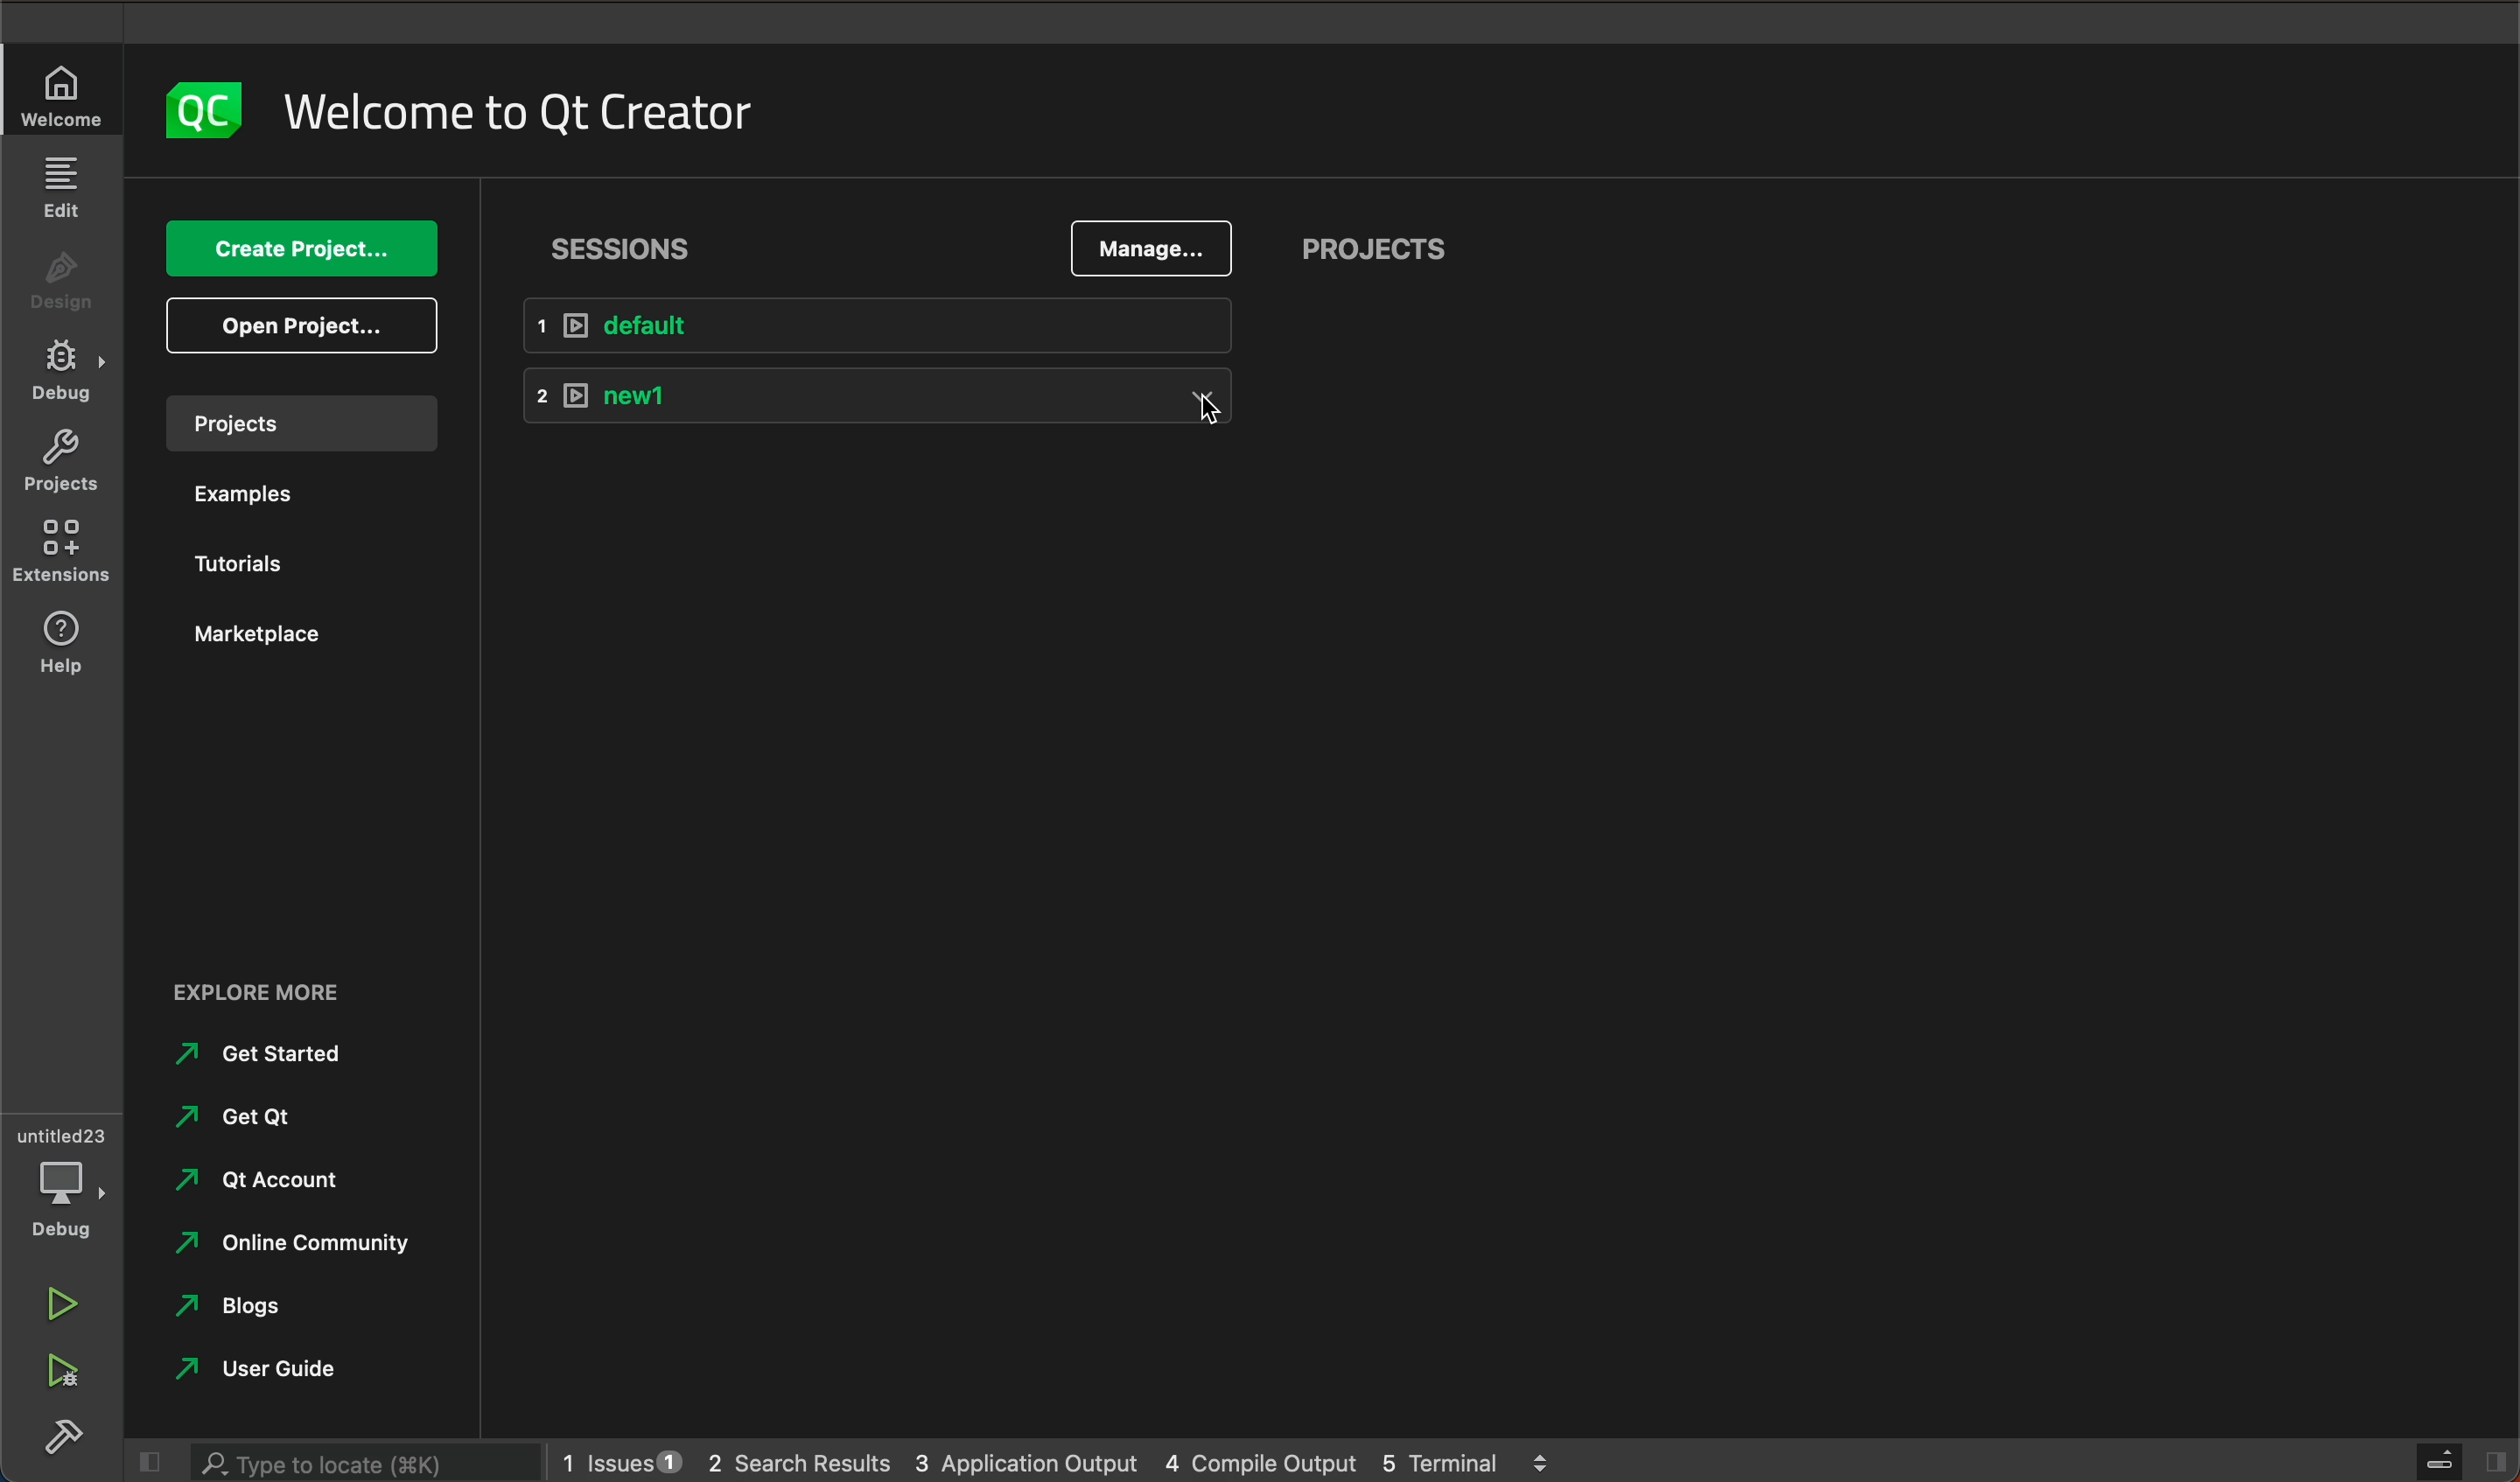  What do you see at coordinates (60, 463) in the screenshot?
I see `project` at bounding box center [60, 463].